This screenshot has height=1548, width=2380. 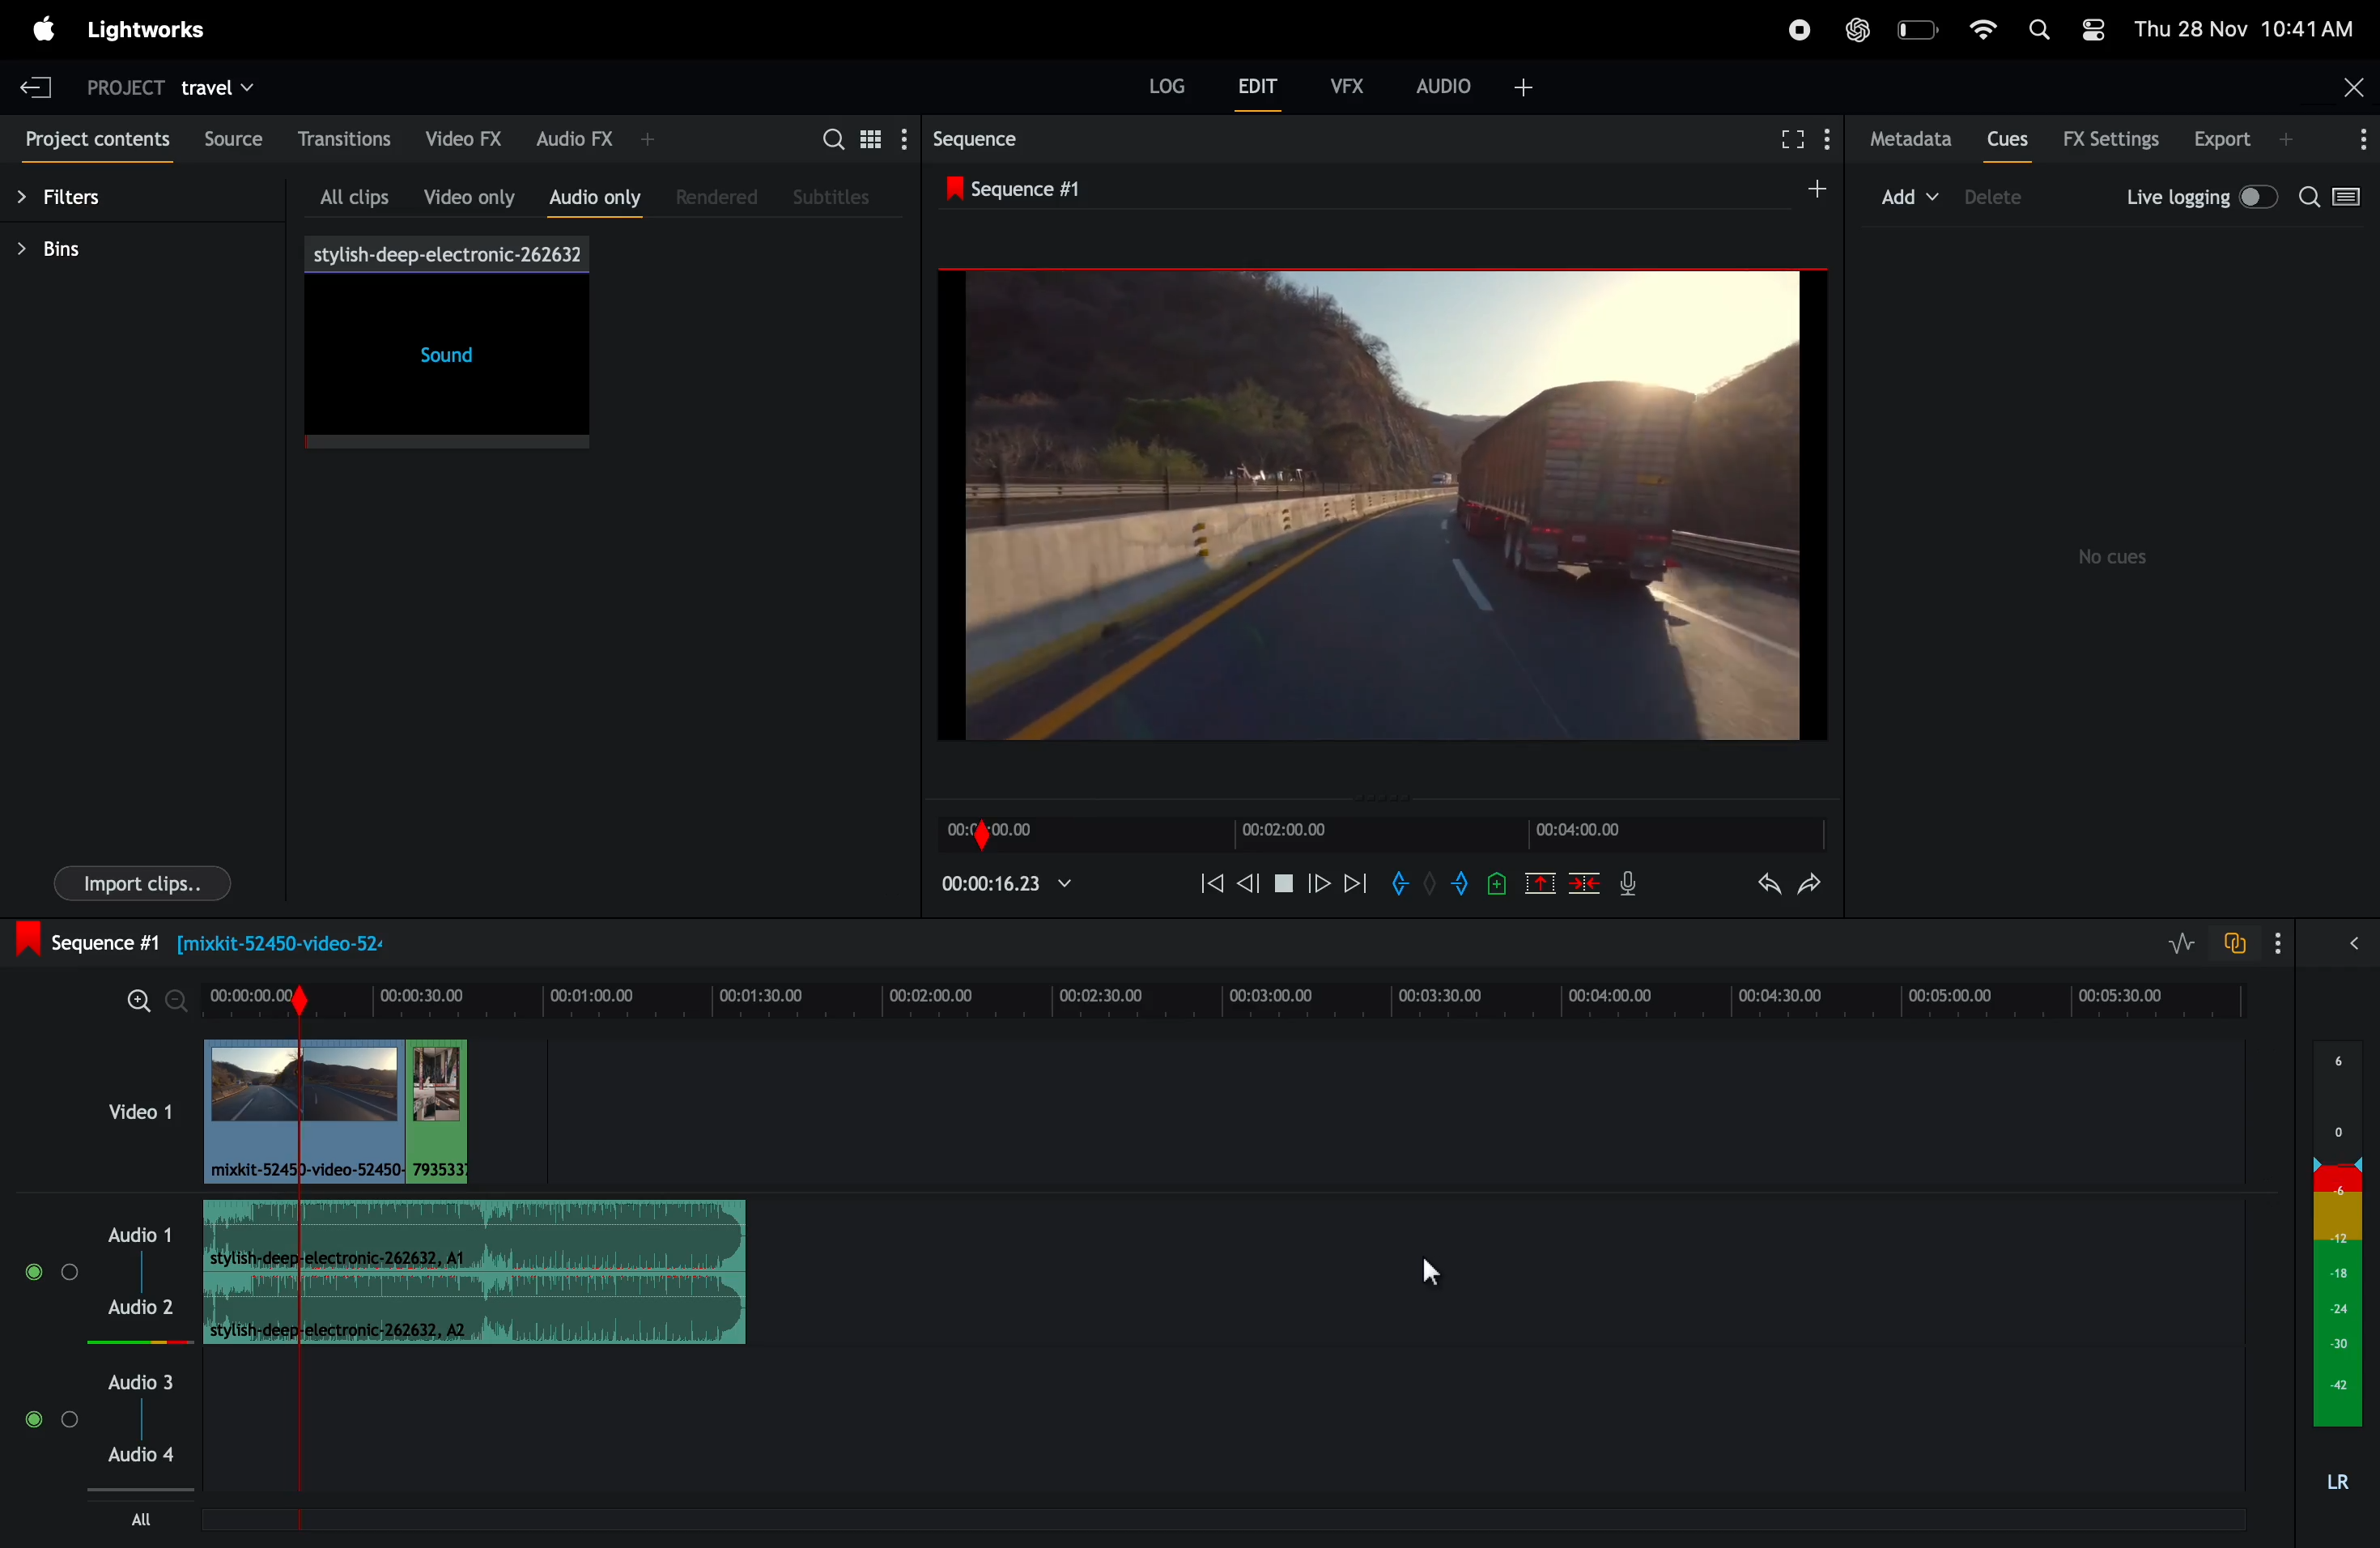 I want to click on apple meu, so click(x=44, y=31).